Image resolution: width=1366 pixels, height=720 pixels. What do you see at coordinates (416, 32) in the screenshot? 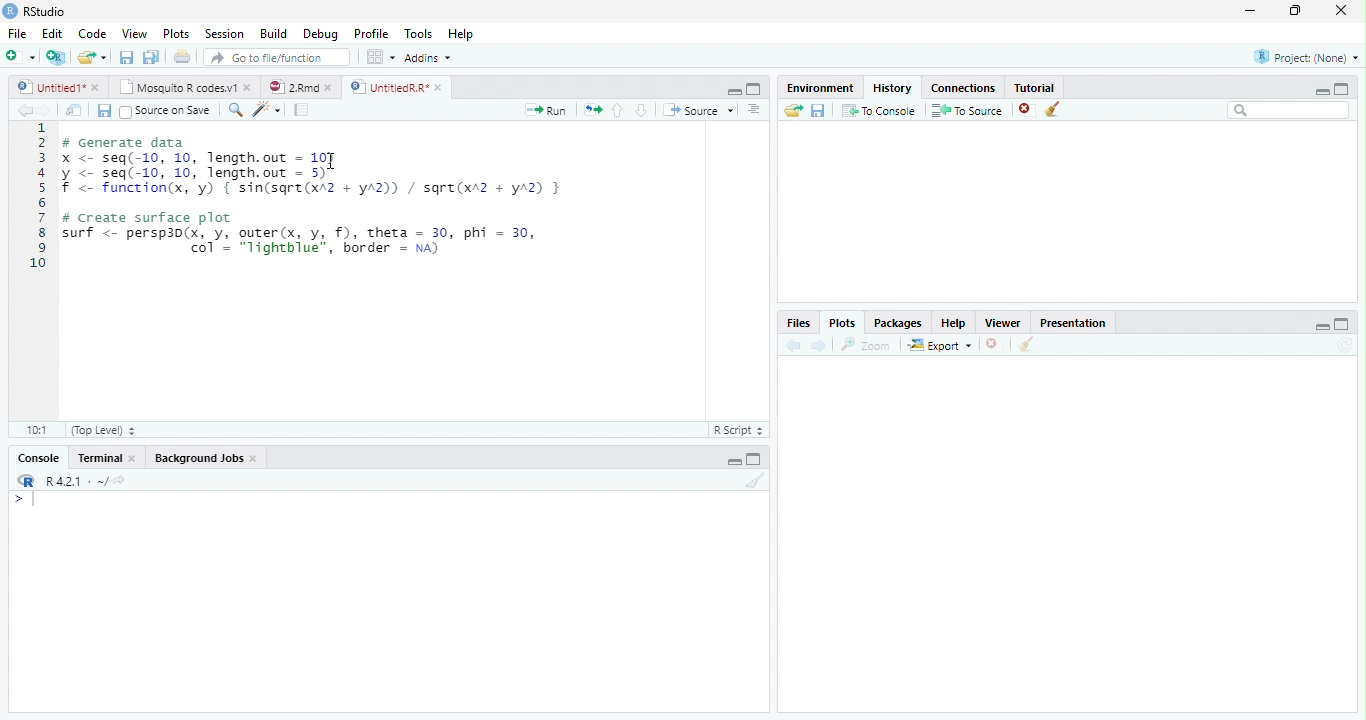
I see `Tools` at bounding box center [416, 32].